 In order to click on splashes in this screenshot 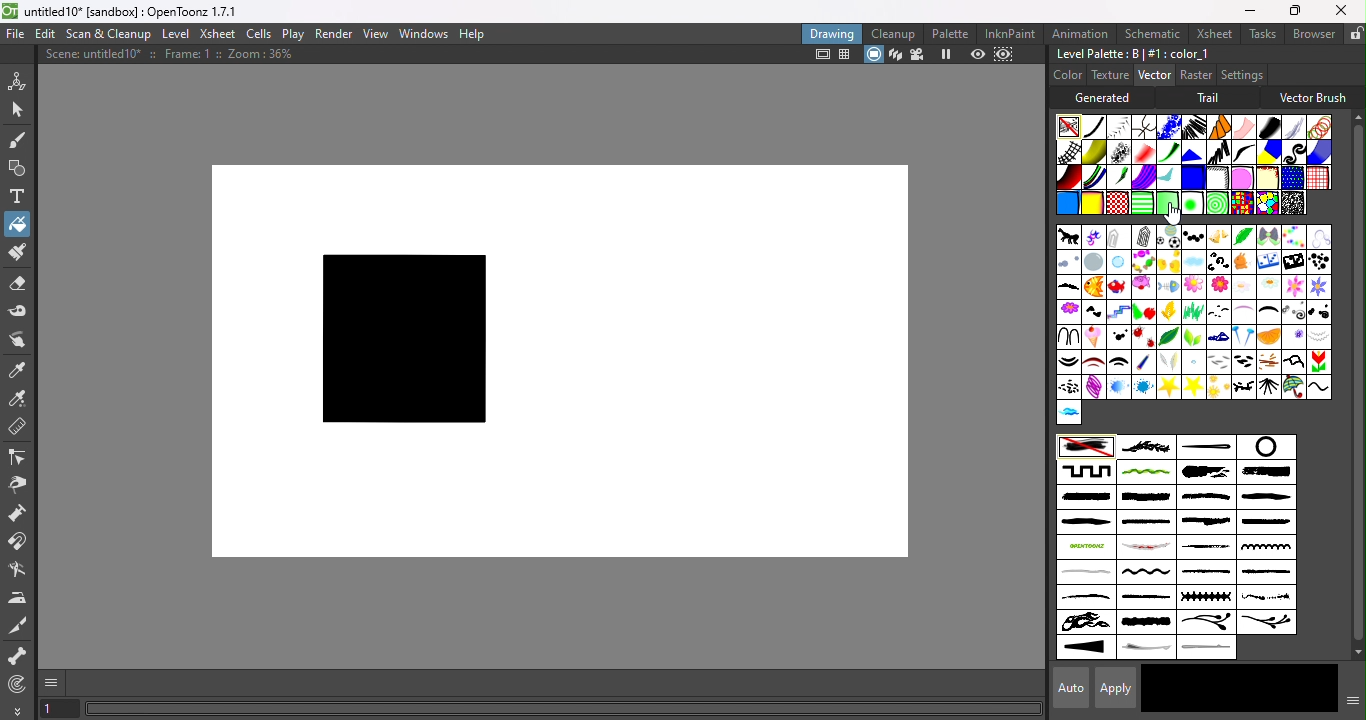, I will do `click(1266, 598)`.